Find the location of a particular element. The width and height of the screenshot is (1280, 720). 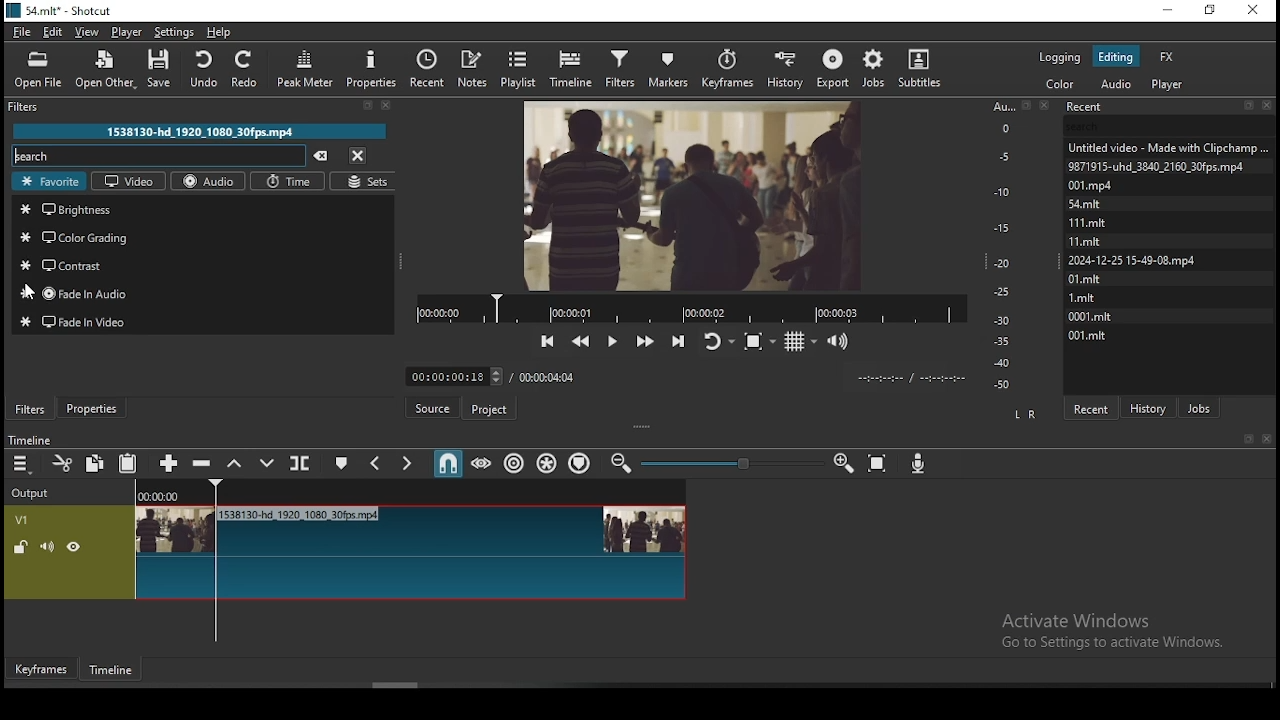

zoom in or zoom out slider is located at coordinates (728, 463).